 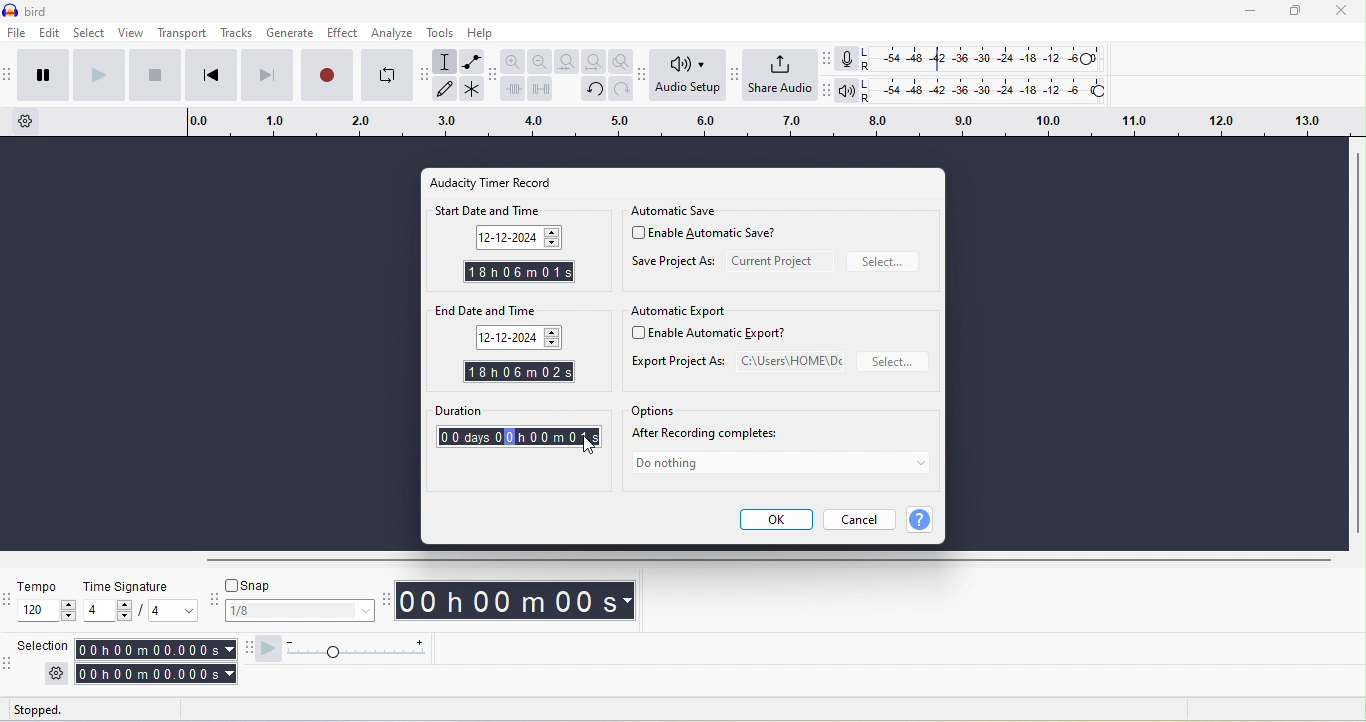 What do you see at coordinates (825, 59) in the screenshot?
I see `audacity recording meter toolbar` at bounding box center [825, 59].